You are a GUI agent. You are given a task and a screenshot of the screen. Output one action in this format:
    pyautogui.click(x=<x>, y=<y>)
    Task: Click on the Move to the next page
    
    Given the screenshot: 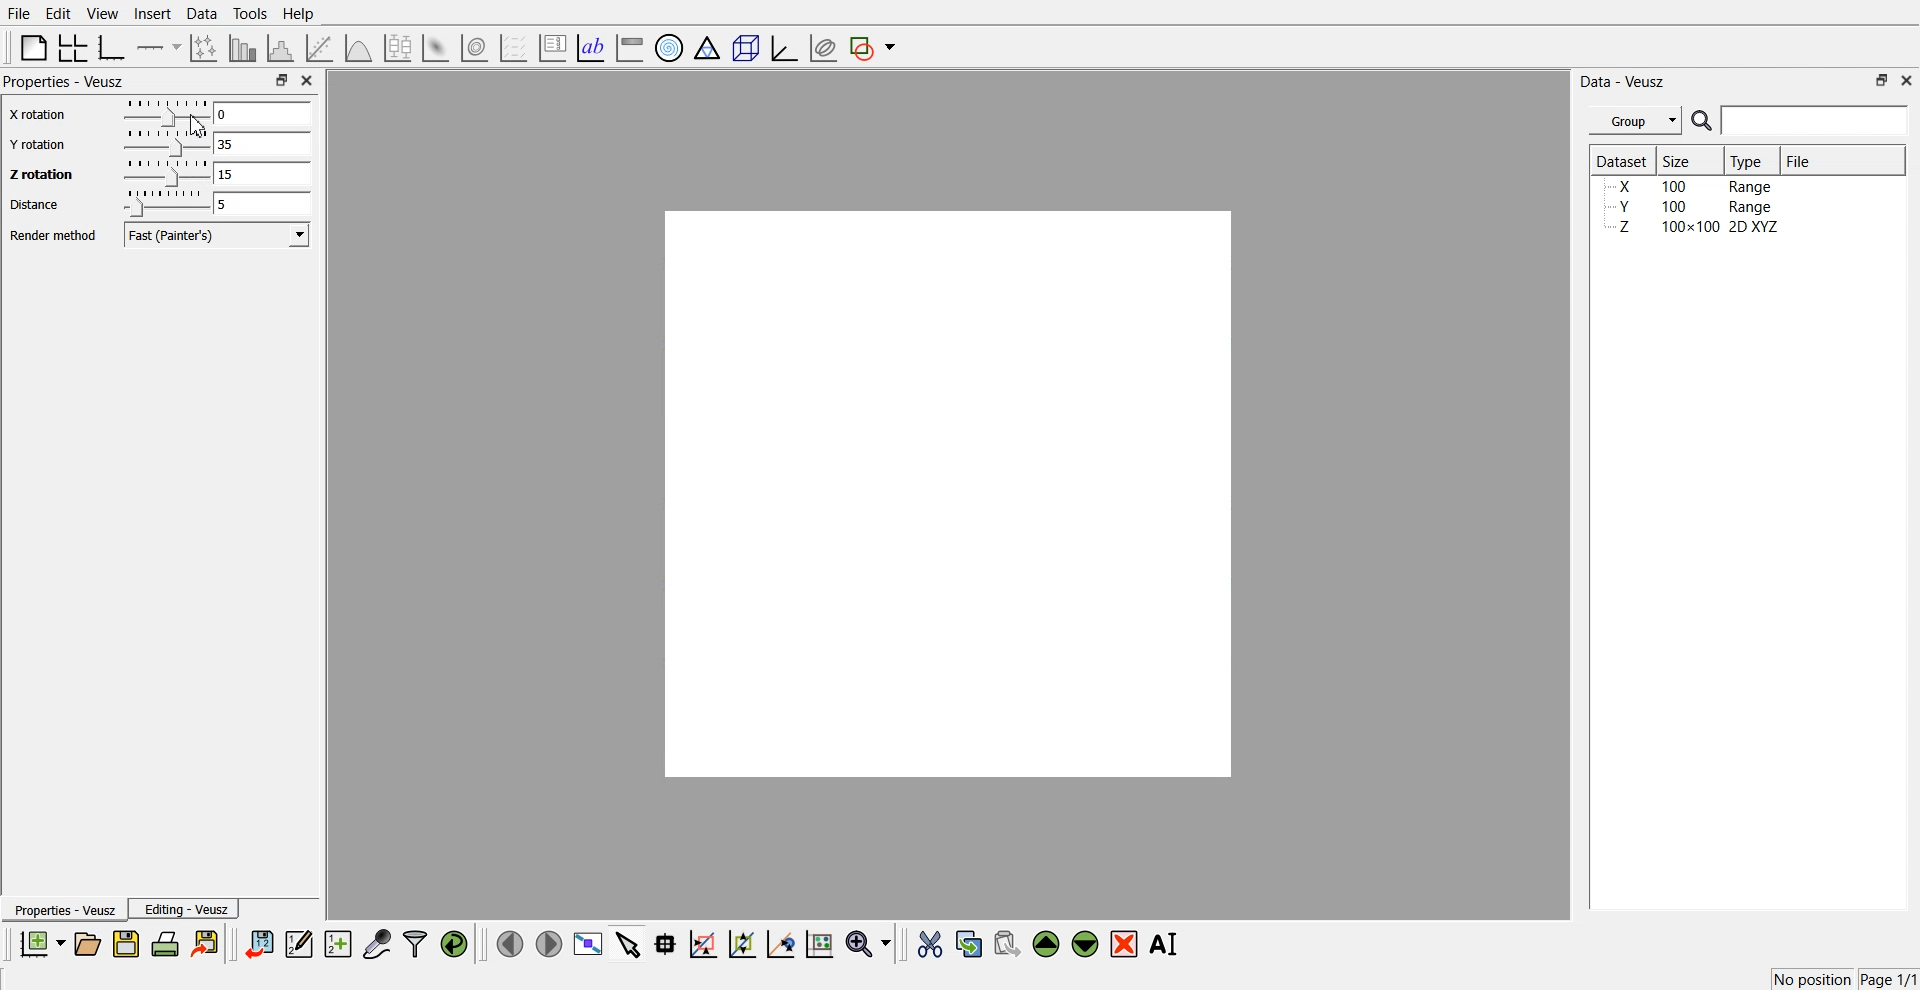 What is the action you would take?
    pyautogui.click(x=549, y=942)
    